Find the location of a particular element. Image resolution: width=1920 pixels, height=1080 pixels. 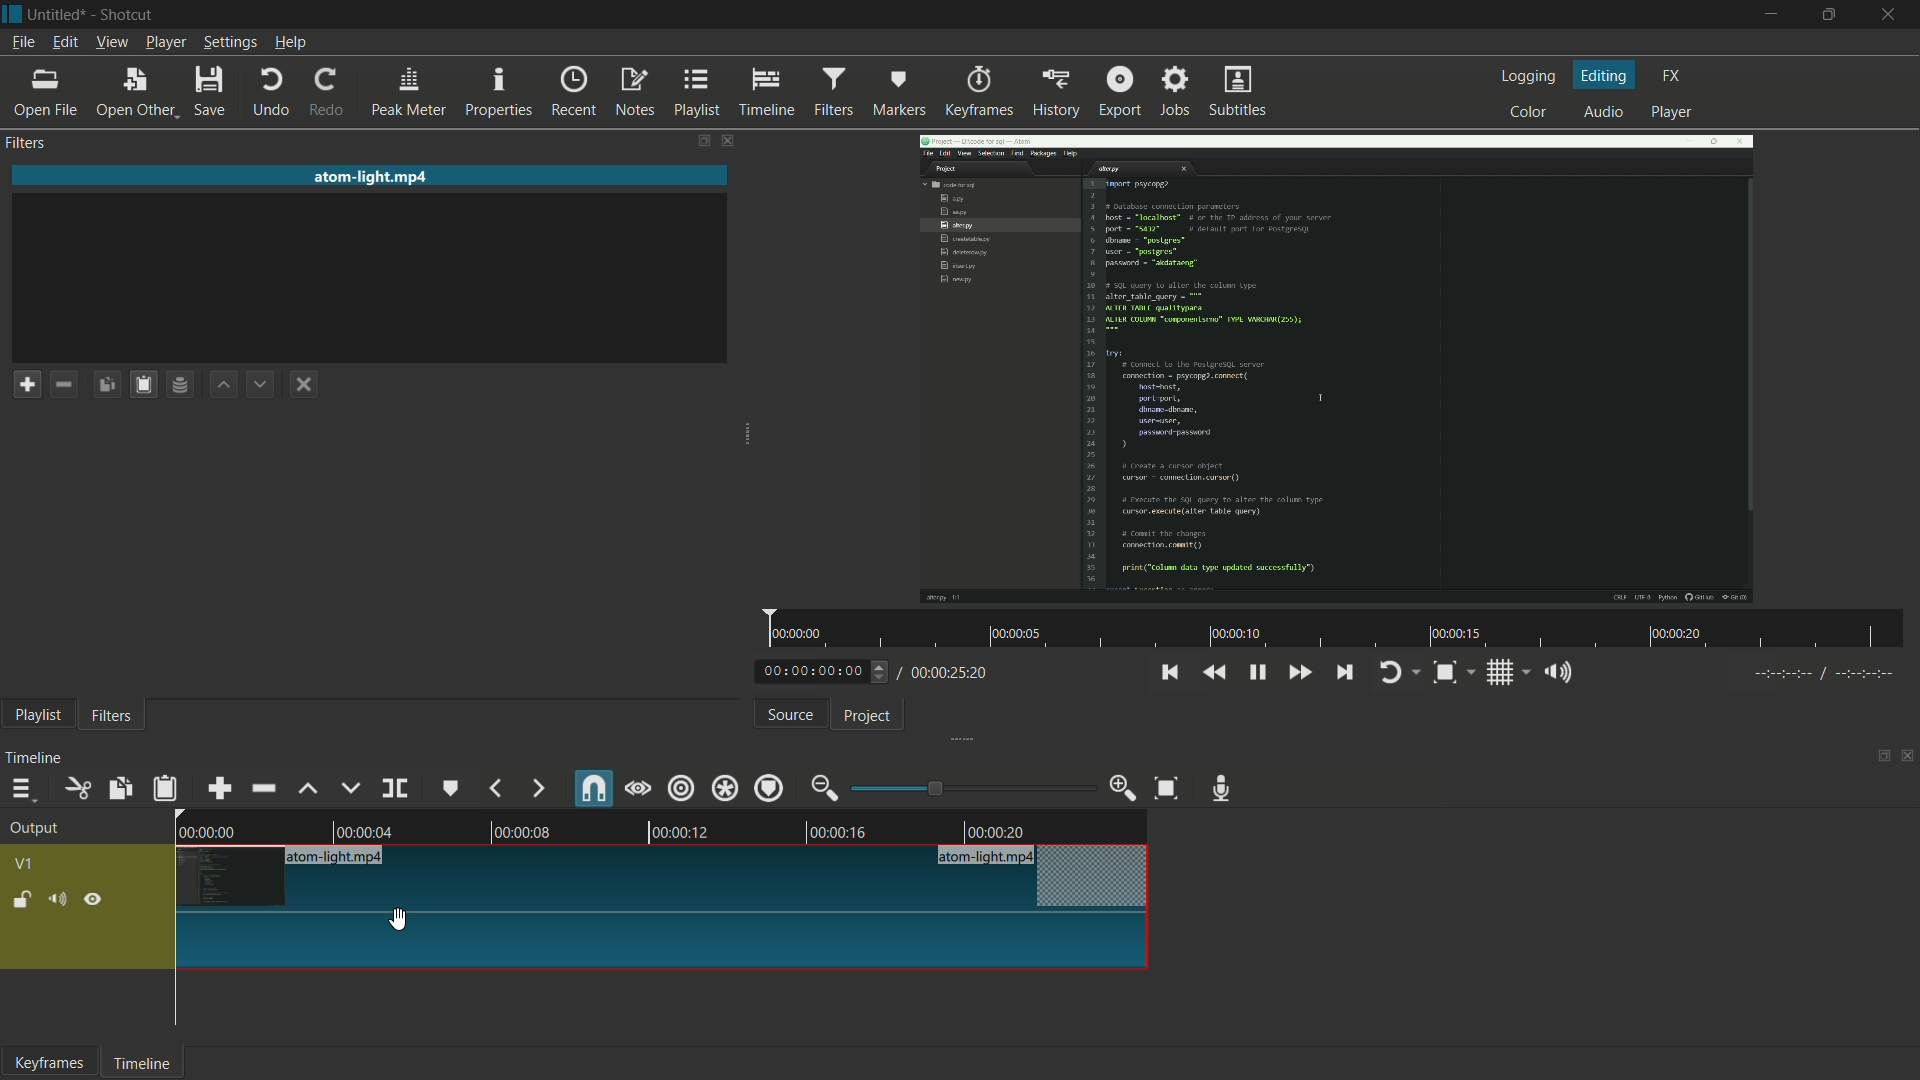

quickly play forward is located at coordinates (1295, 672).